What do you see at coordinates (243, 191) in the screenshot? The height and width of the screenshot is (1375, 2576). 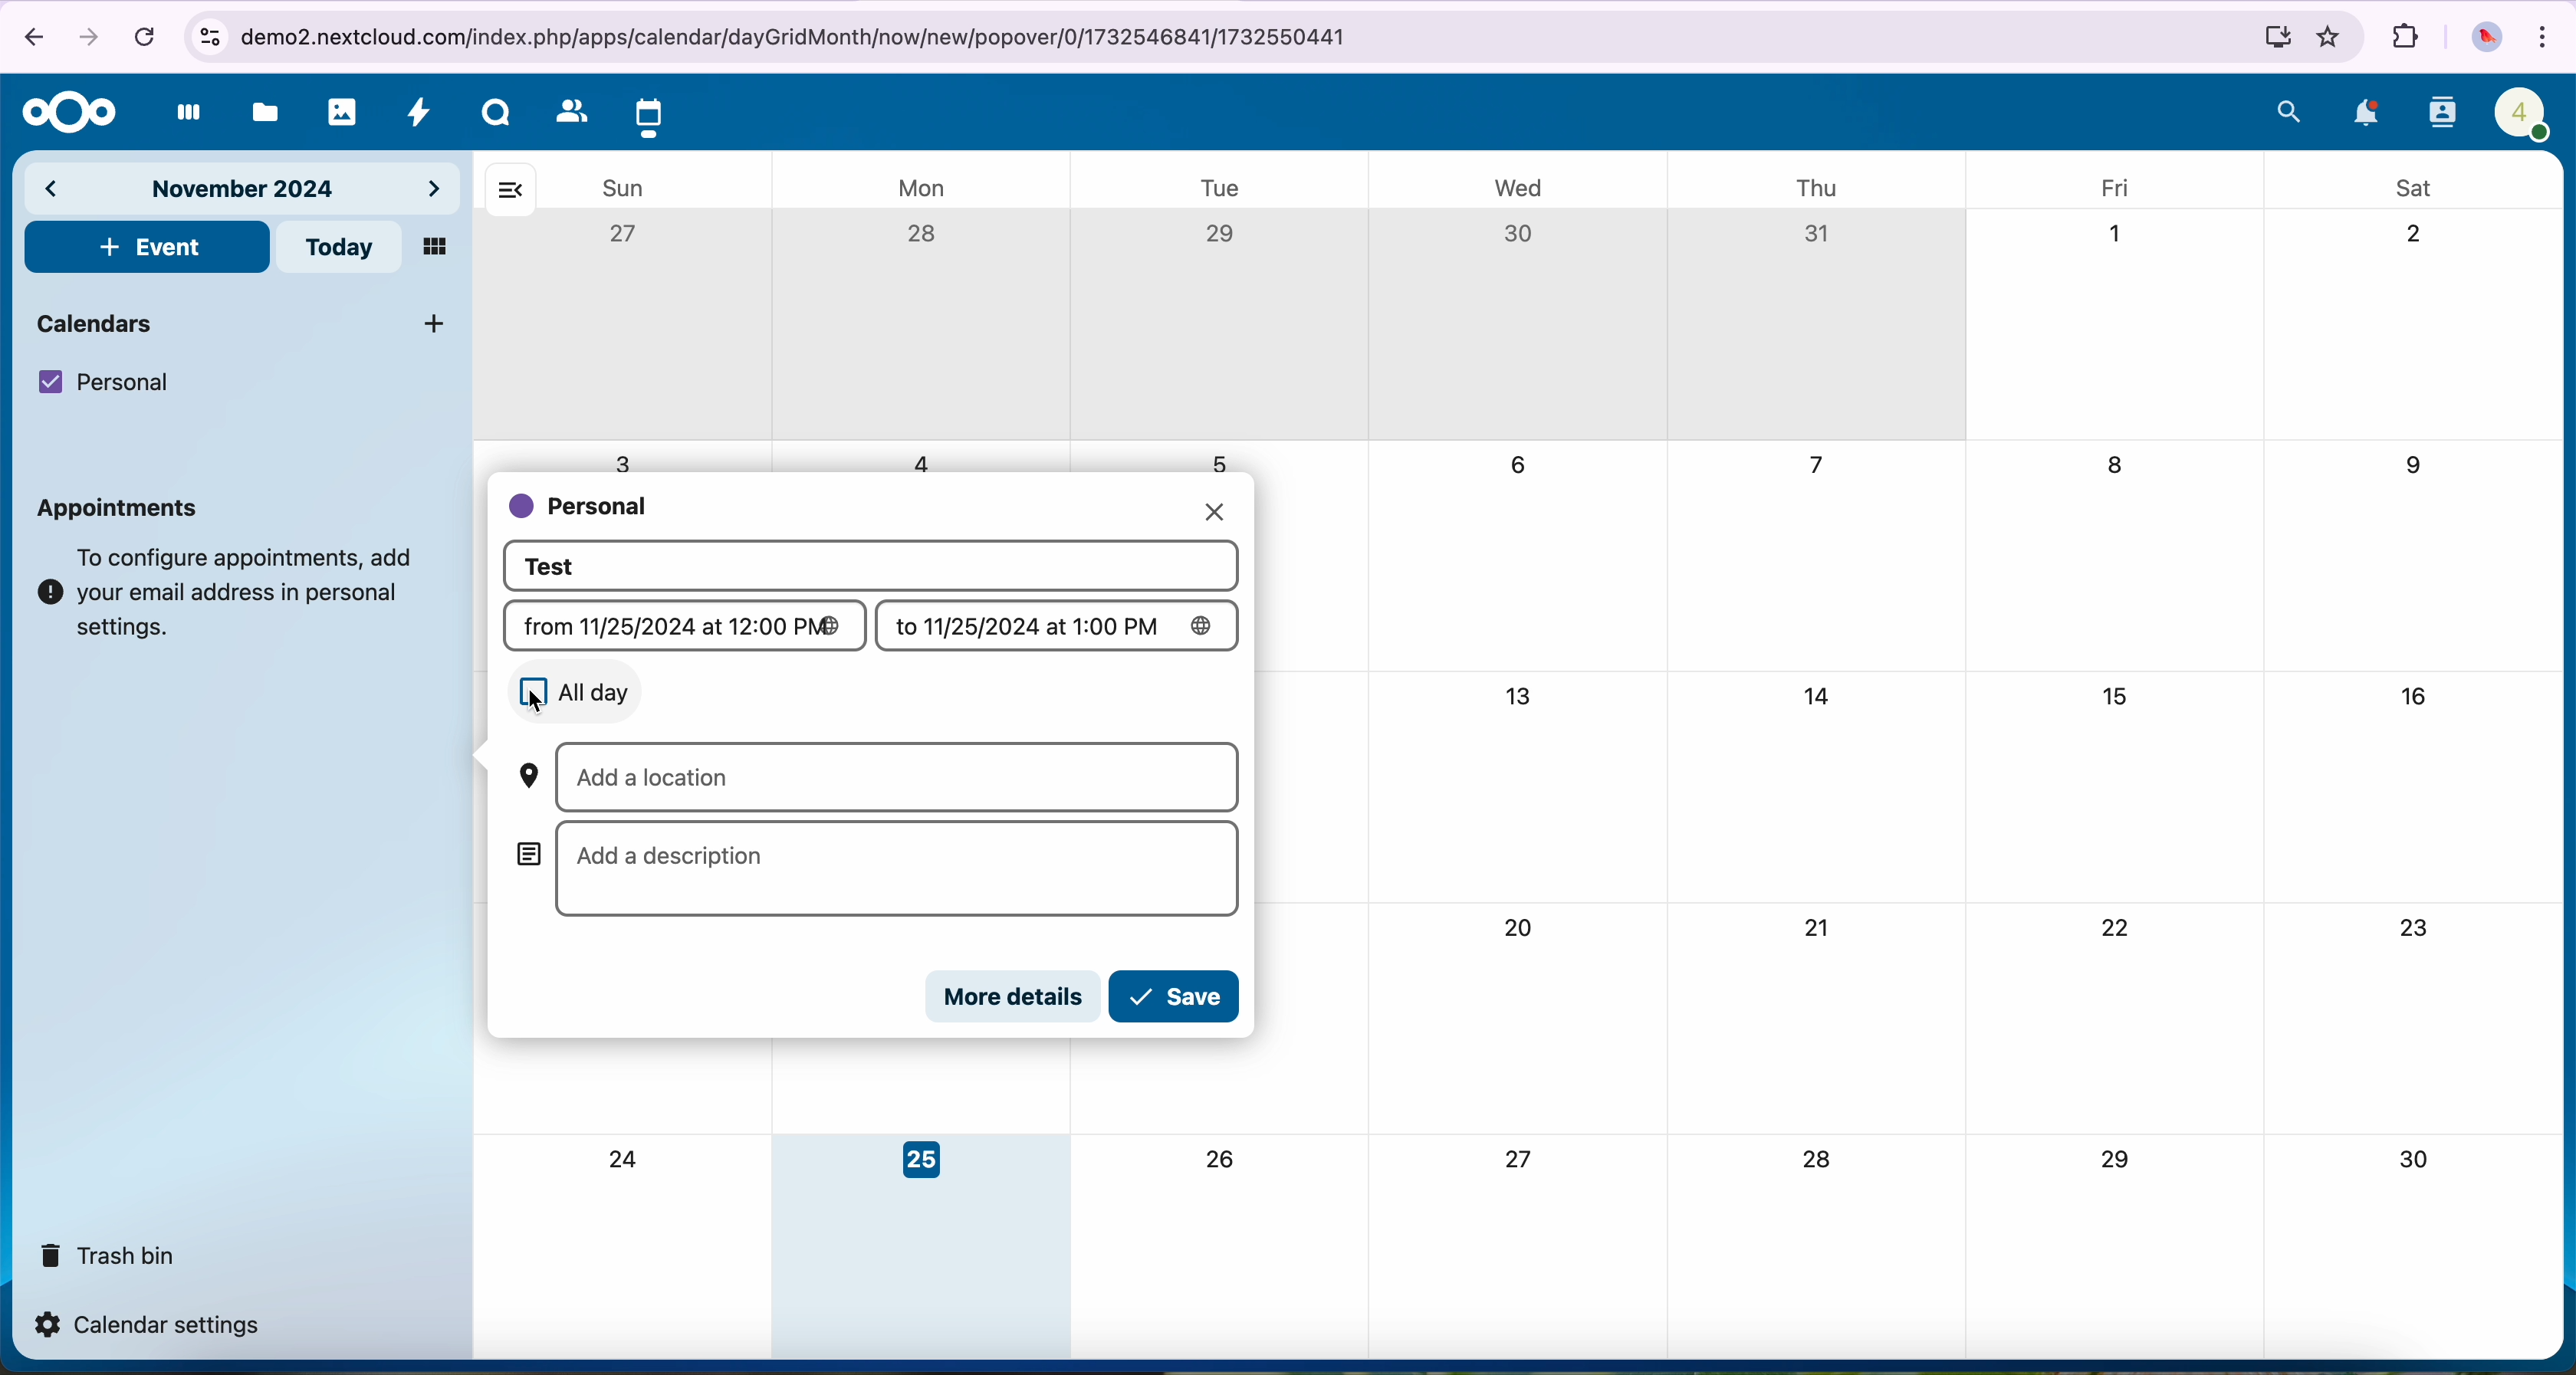 I see `november 2024` at bounding box center [243, 191].